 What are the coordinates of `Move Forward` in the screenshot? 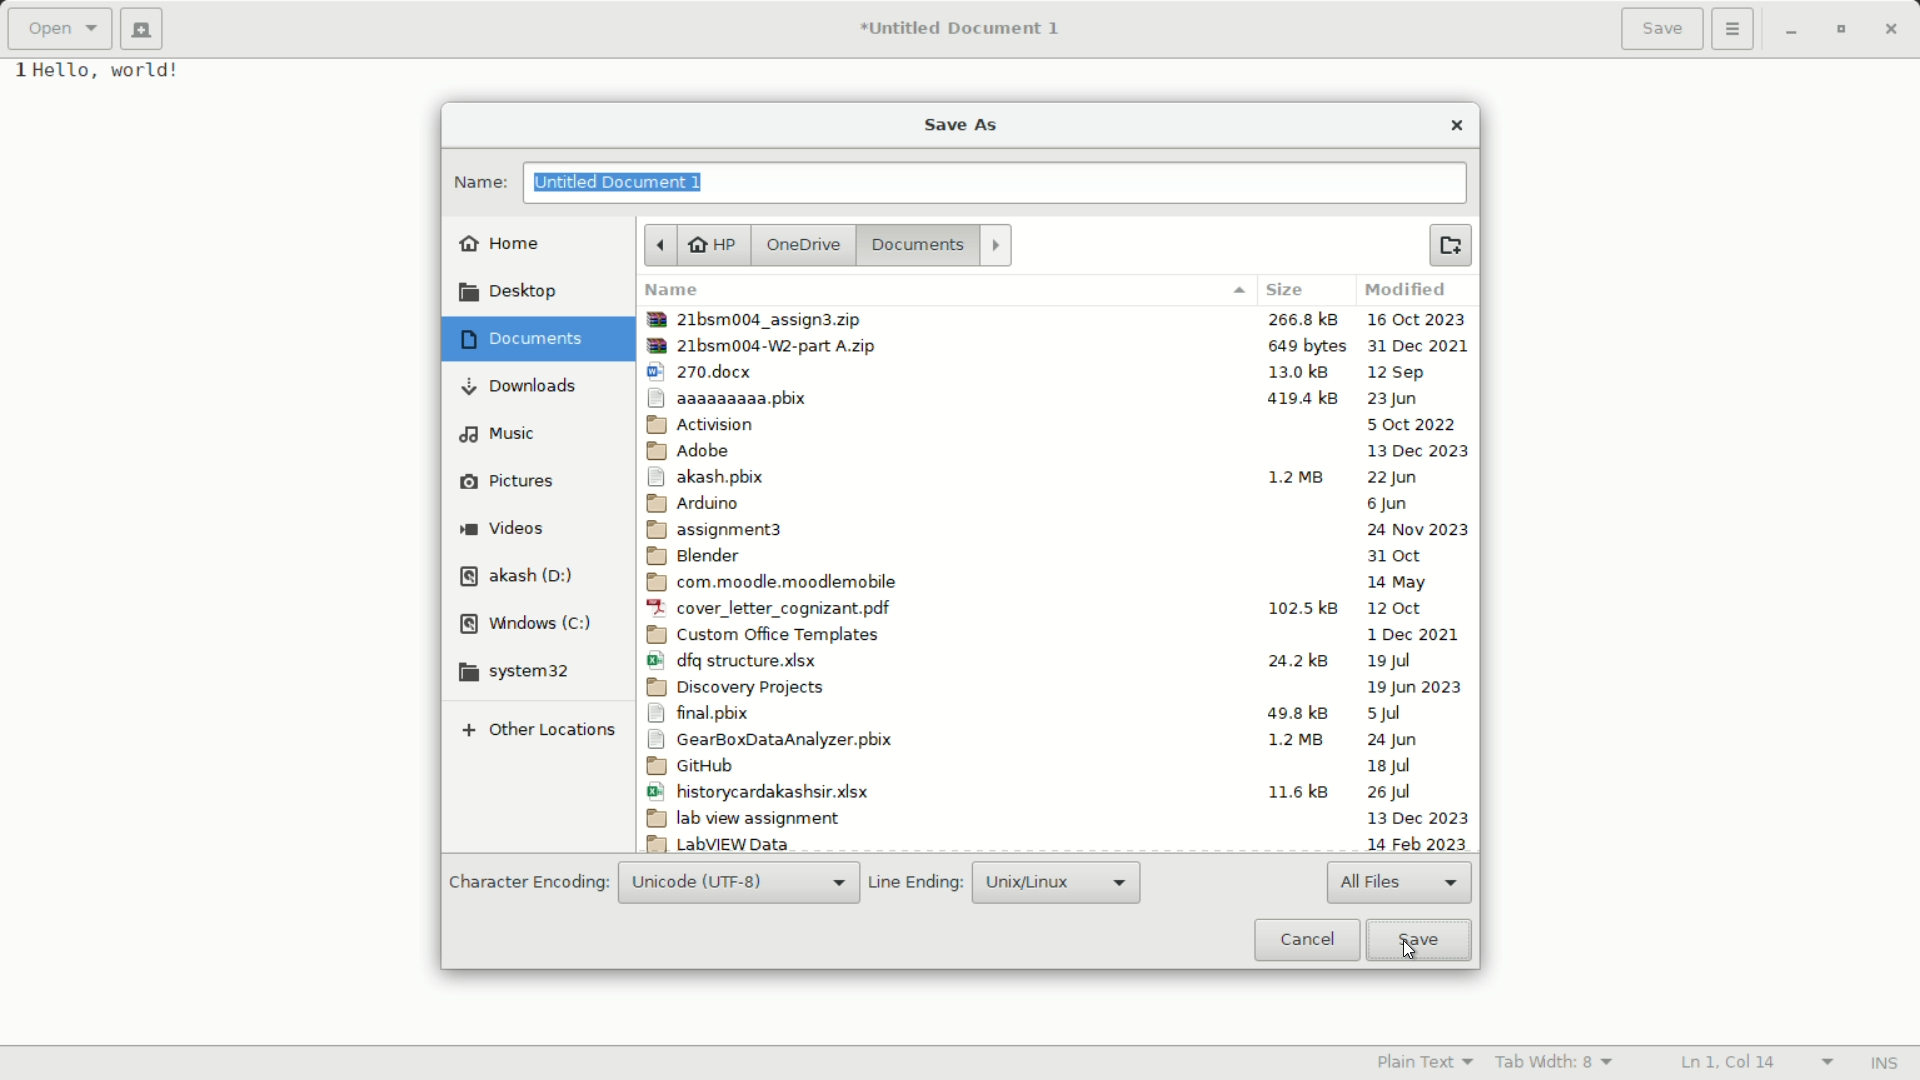 It's located at (997, 243).